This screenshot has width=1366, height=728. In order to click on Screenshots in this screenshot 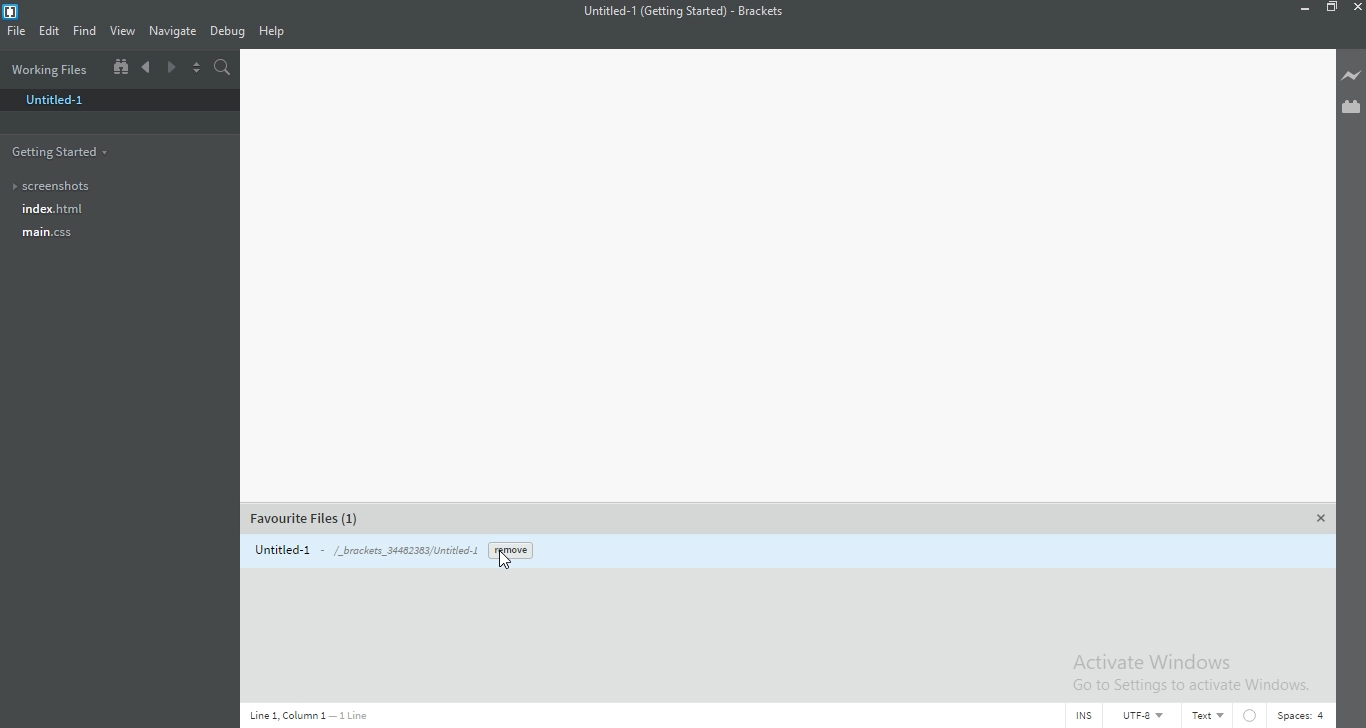, I will do `click(110, 185)`.